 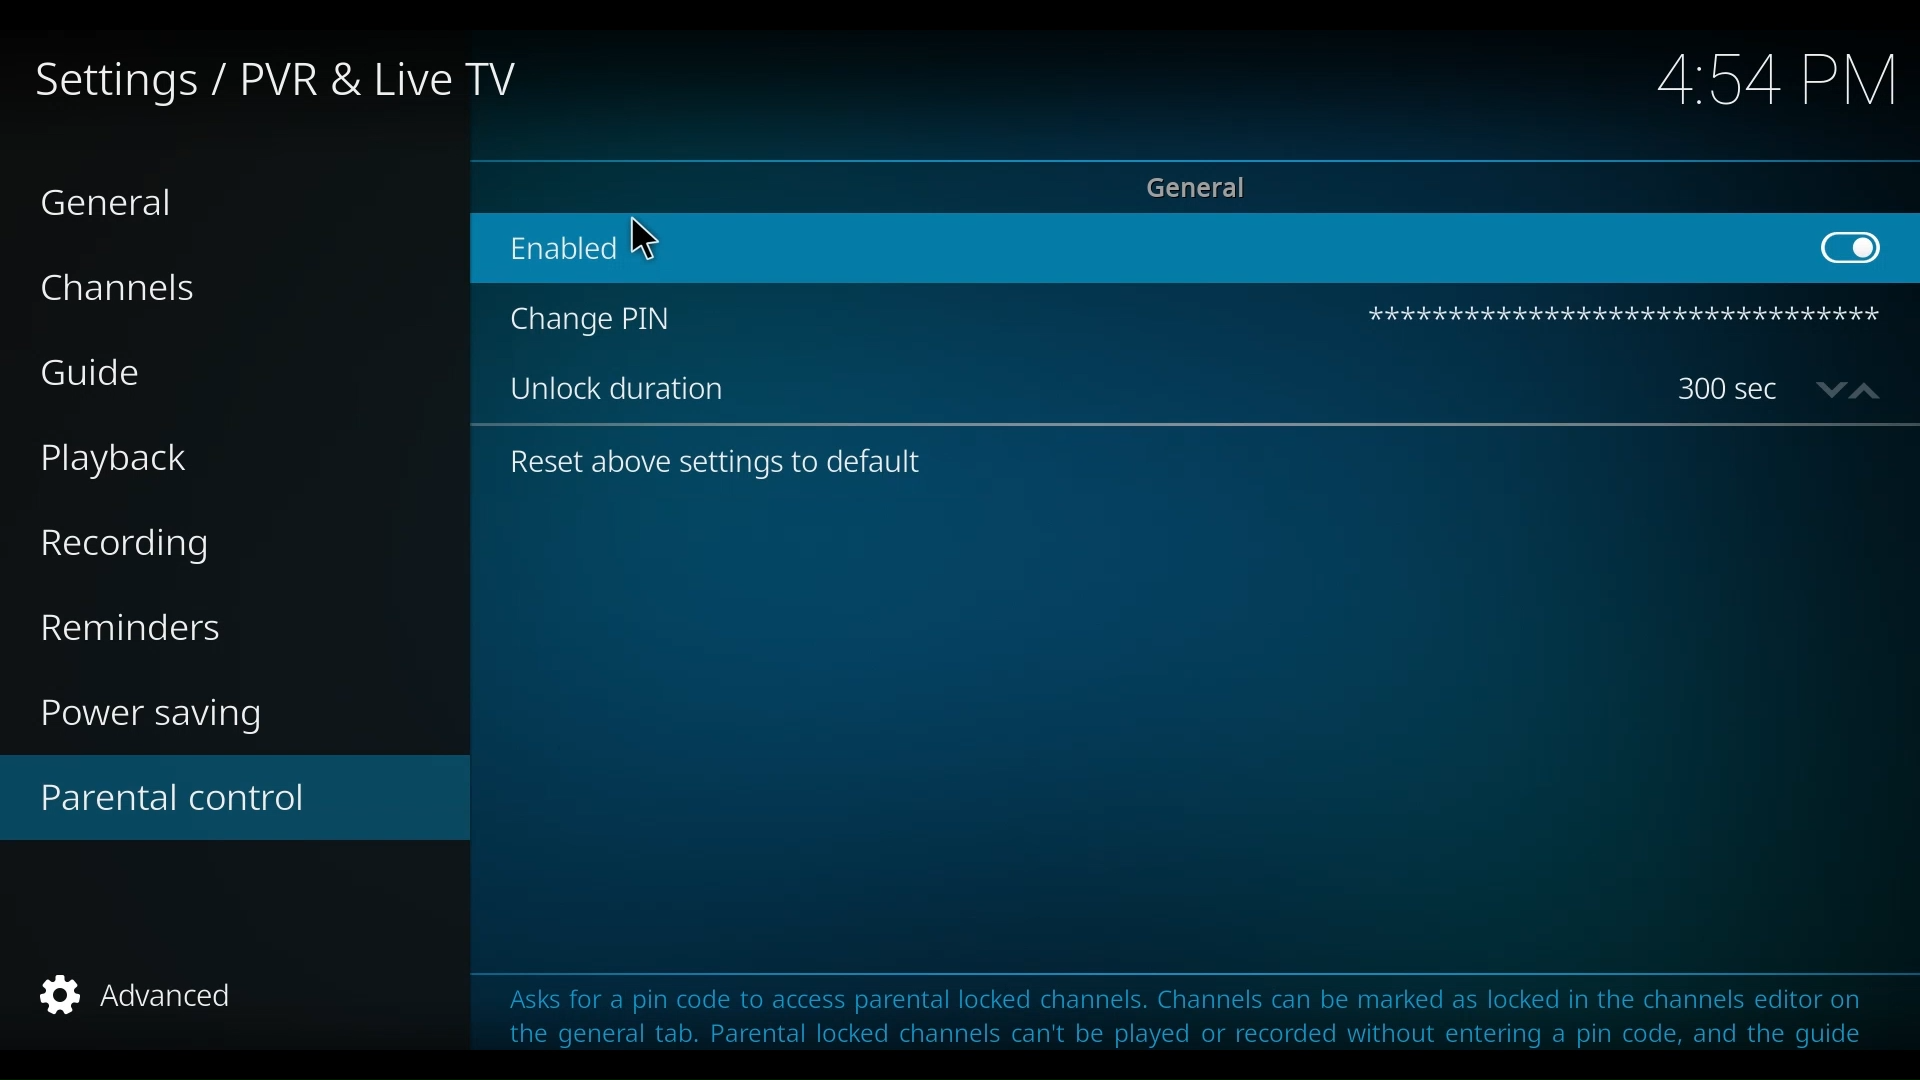 I want to click on Asks for a pin code to access parental locked channels. Channels can be marked as locked in the channel editor, so click(x=1175, y=1000).